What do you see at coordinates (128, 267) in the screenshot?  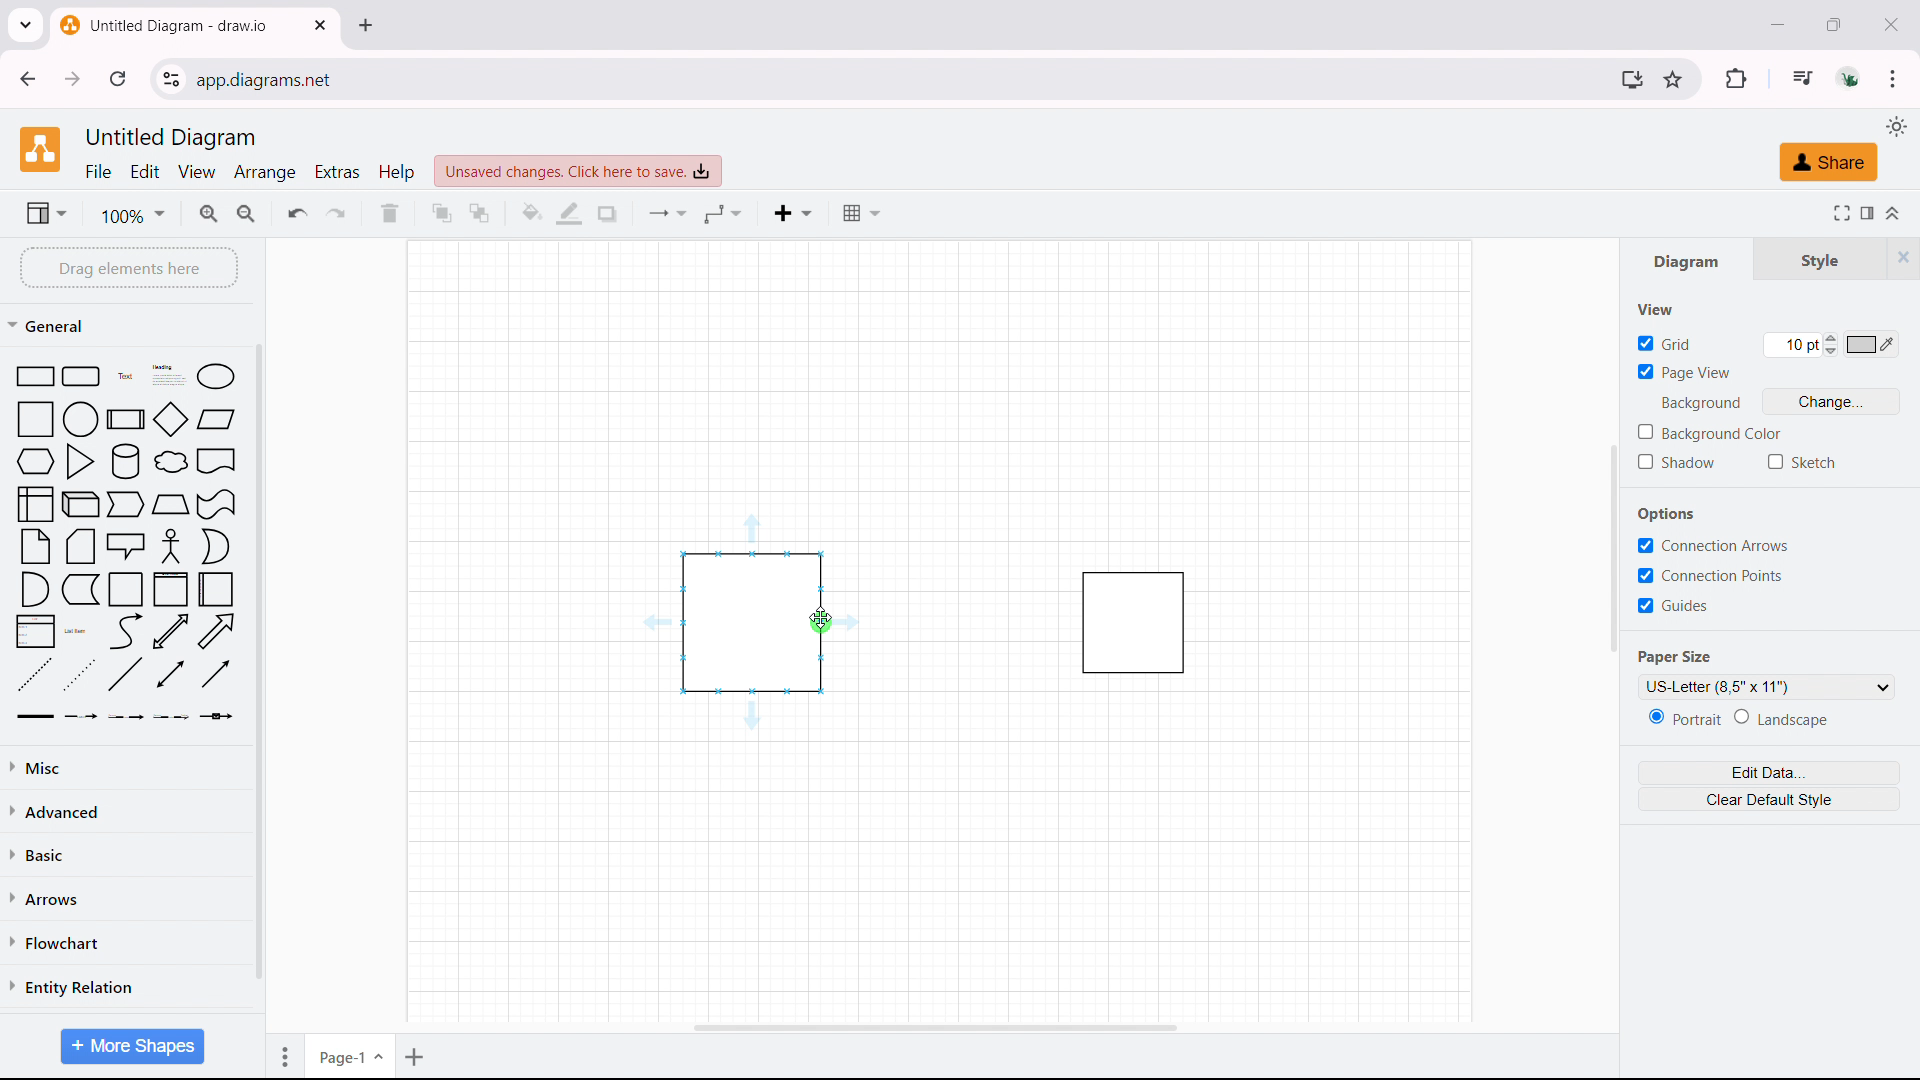 I see `drag elements here` at bounding box center [128, 267].